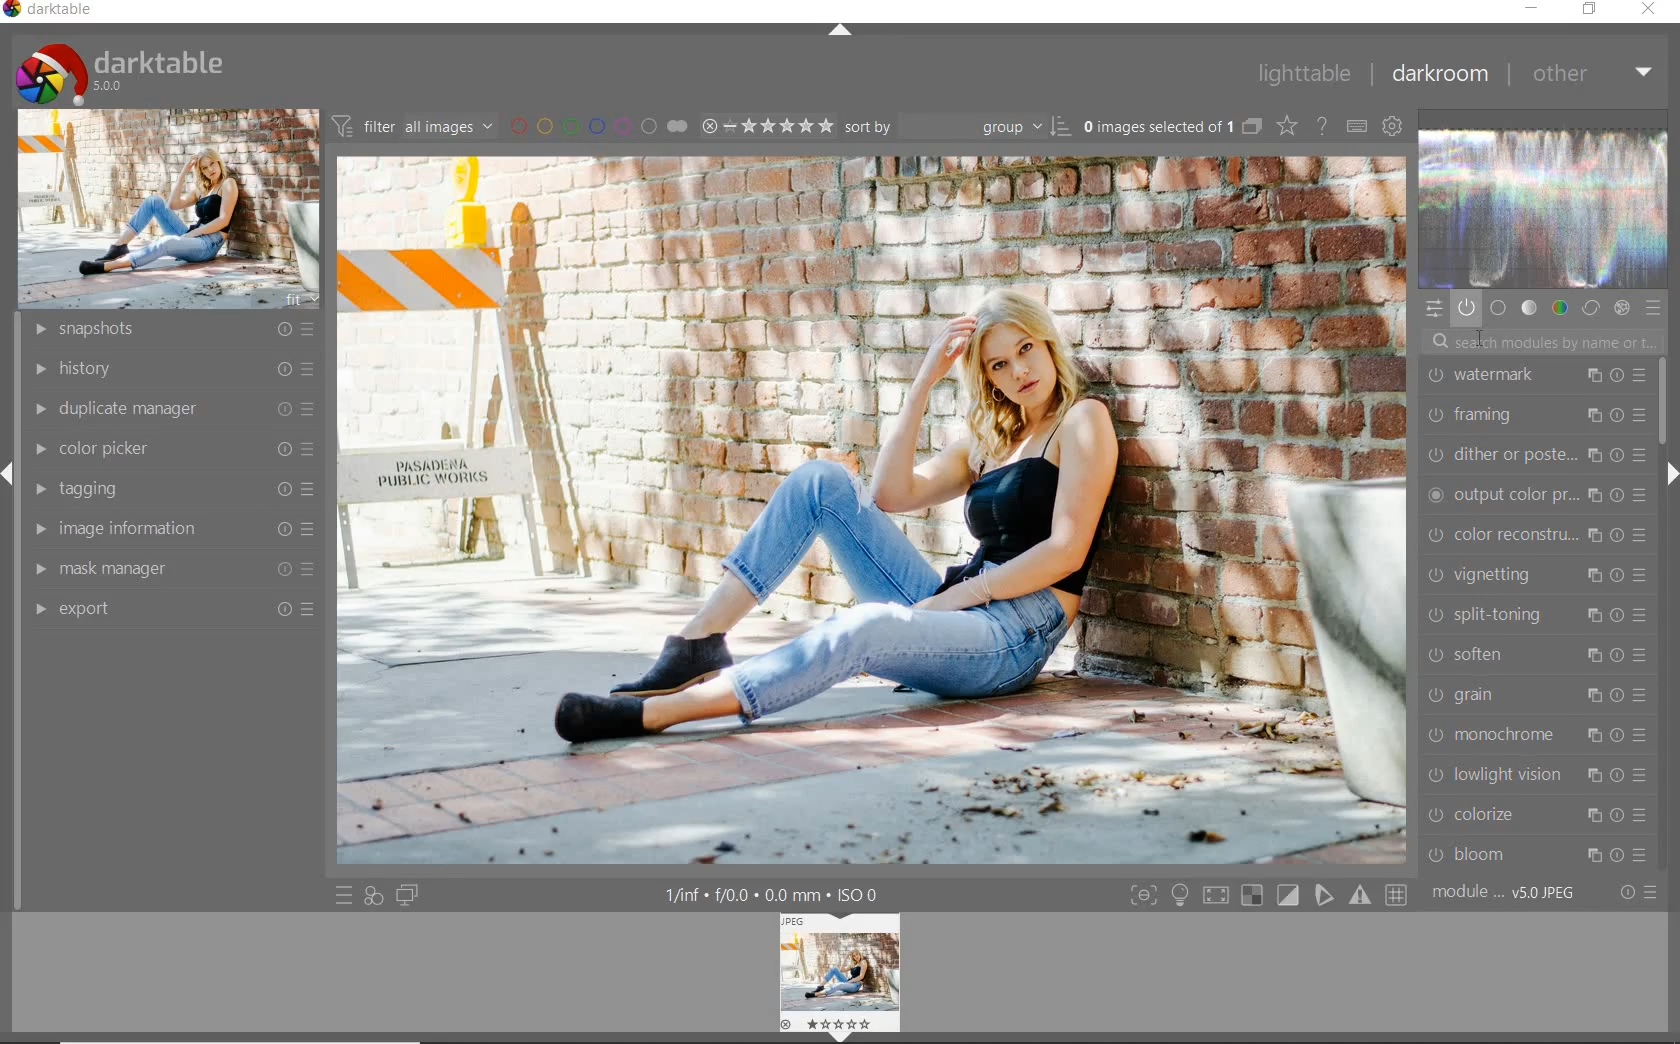 This screenshot has height=1044, width=1680. Describe the element at coordinates (844, 34) in the screenshot. I see `expand/collapse` at that location.